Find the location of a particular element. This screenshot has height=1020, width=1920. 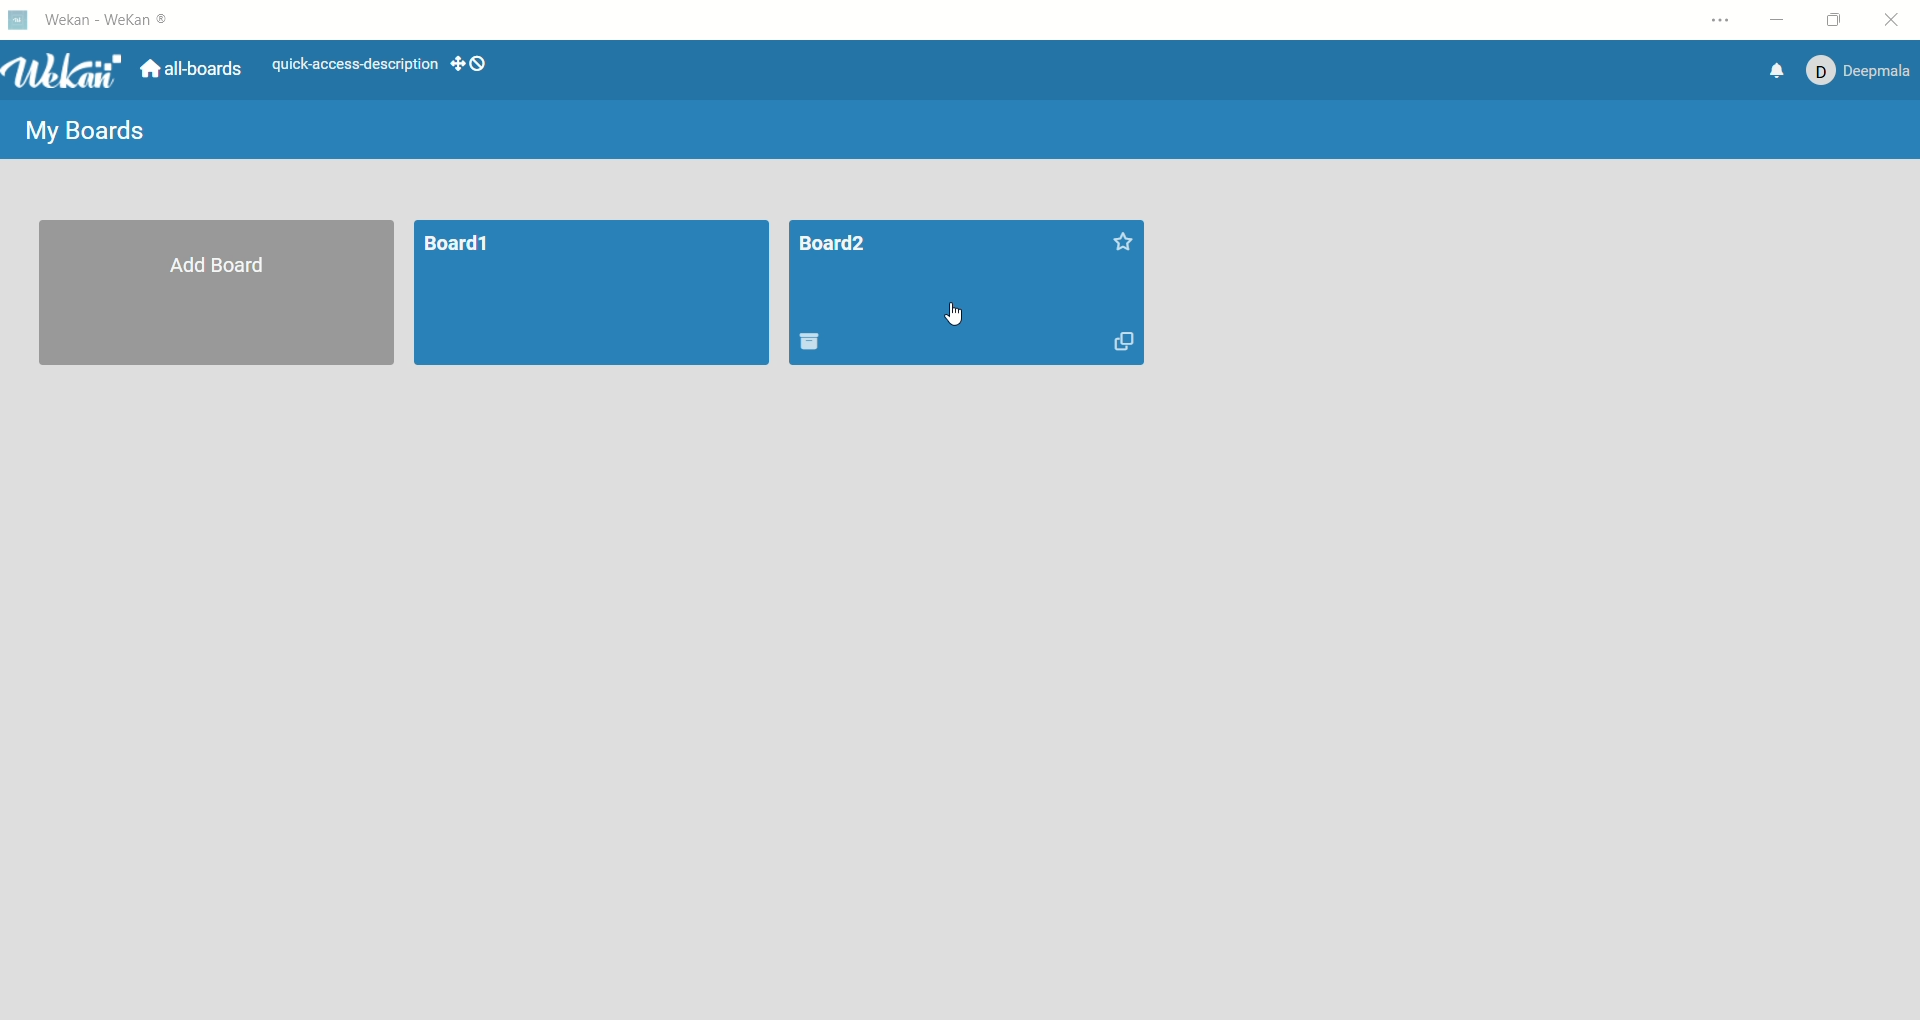

my boards is located at coordinates (95, 131).